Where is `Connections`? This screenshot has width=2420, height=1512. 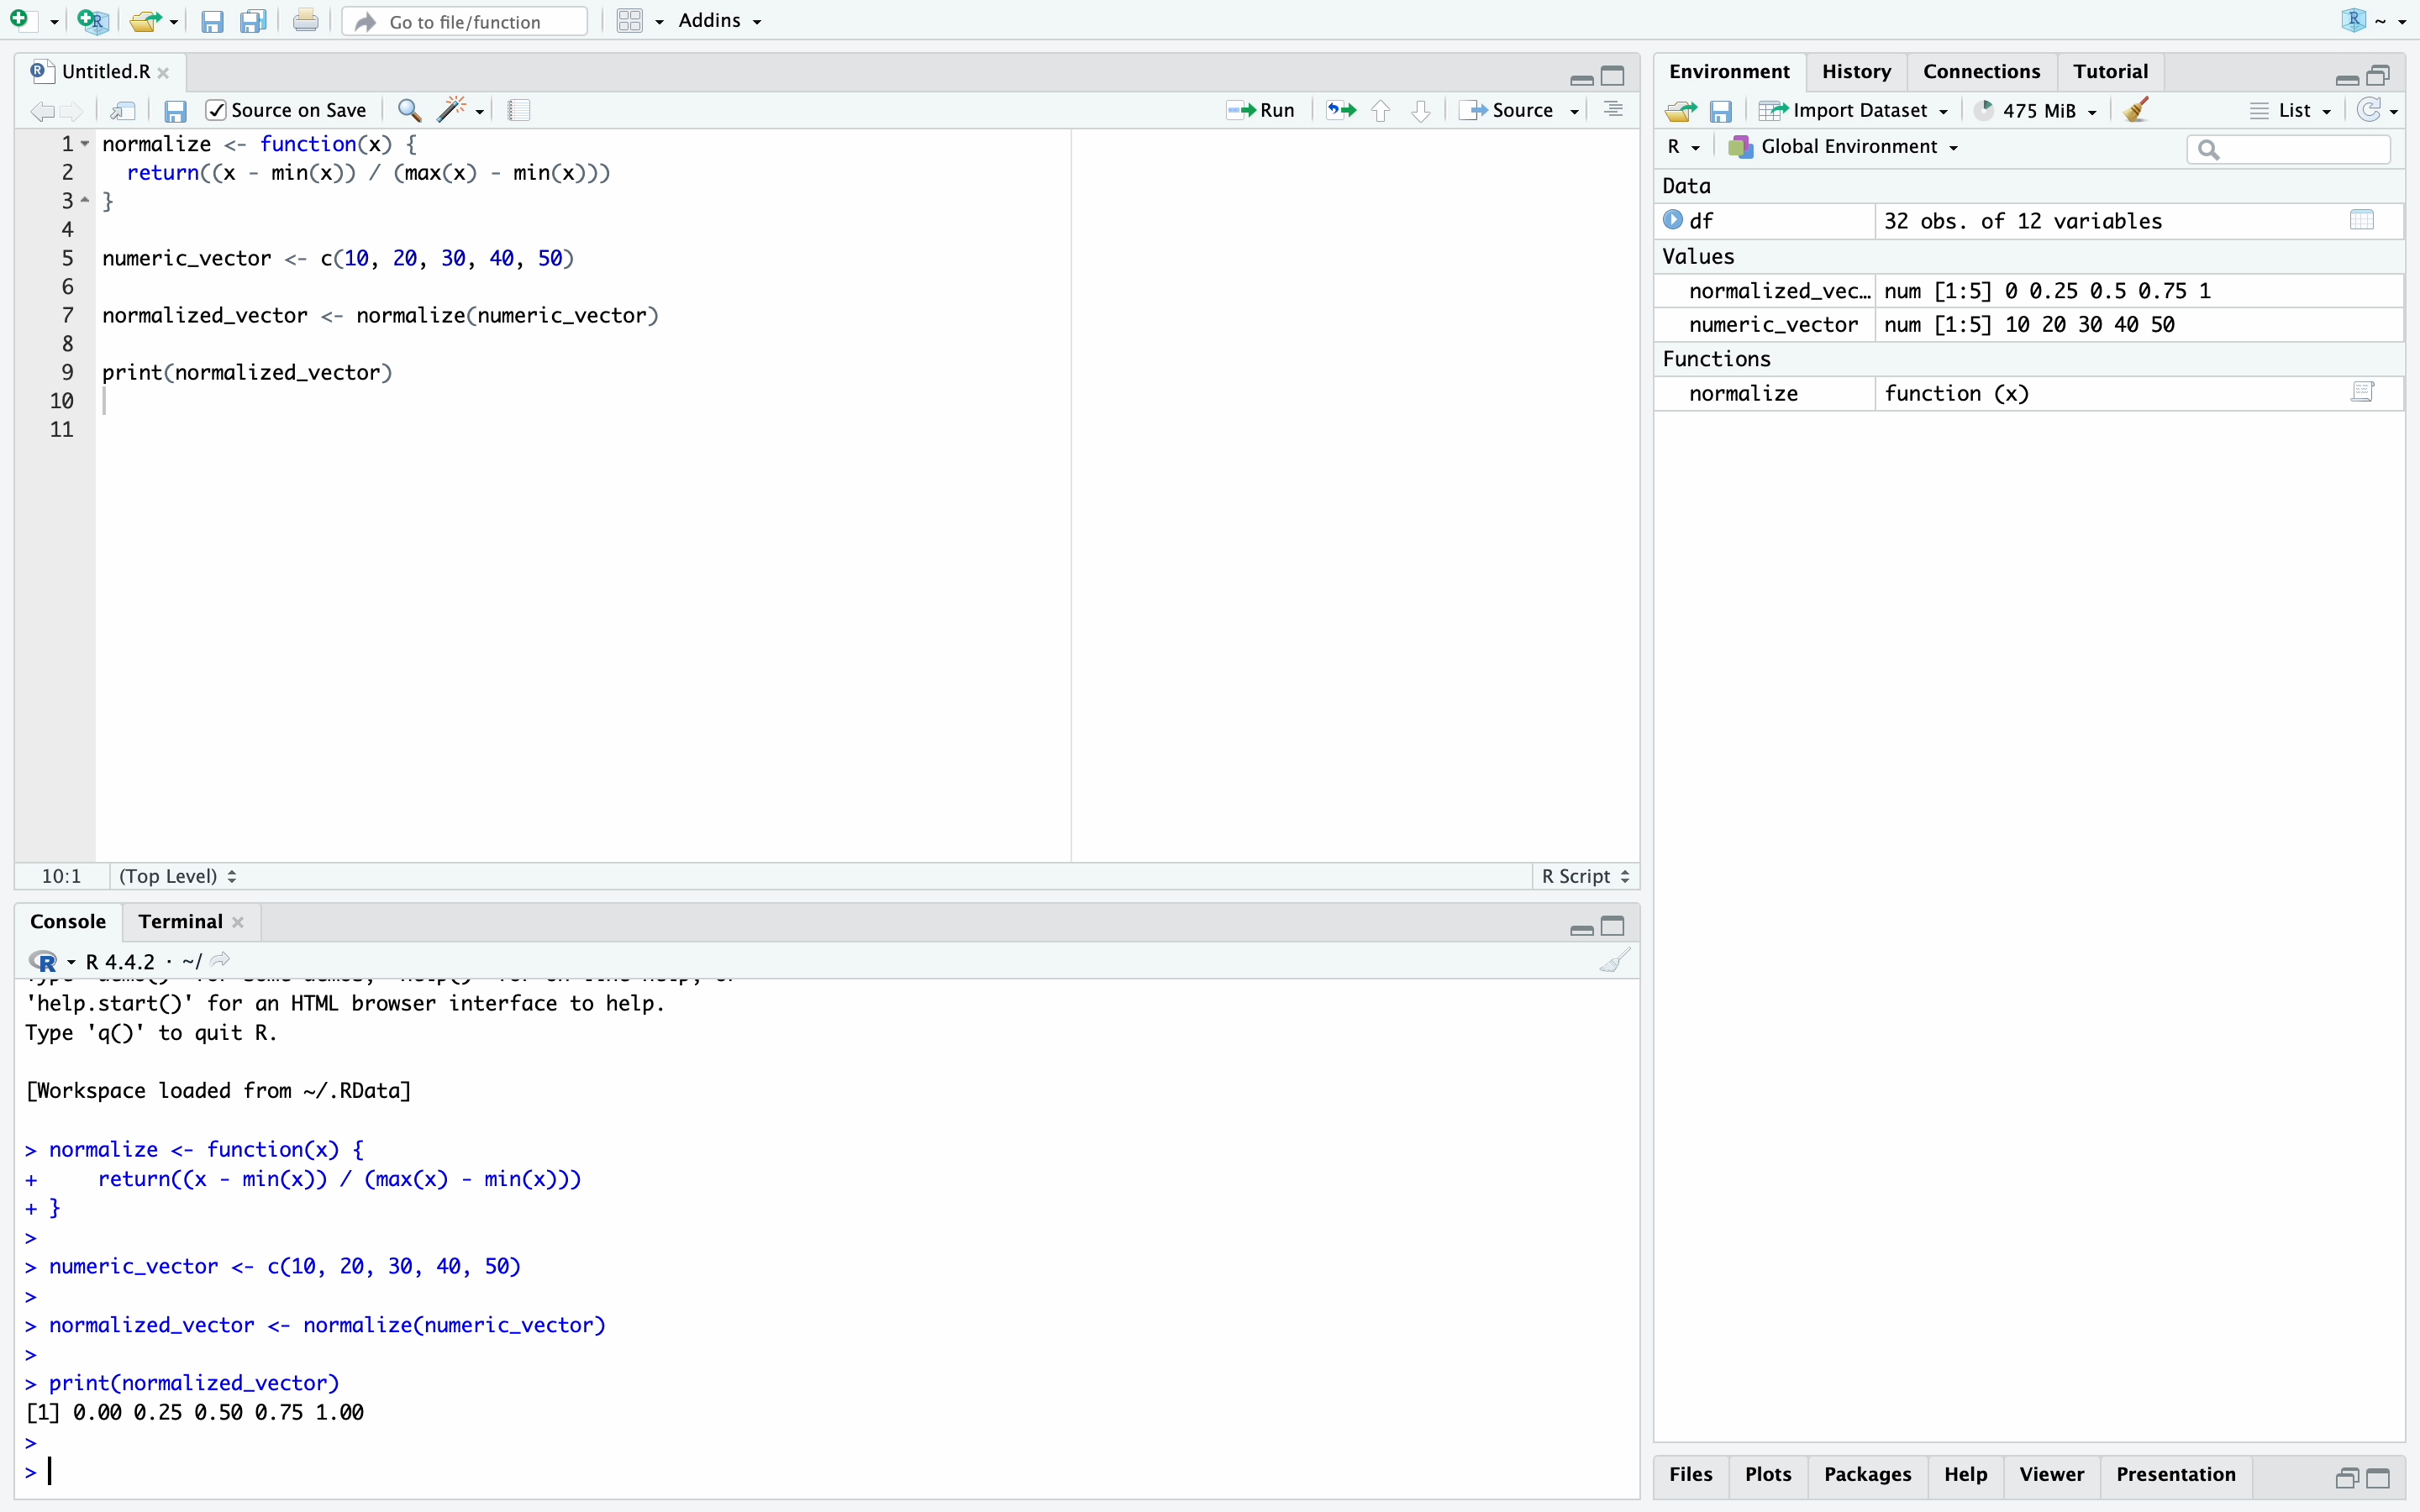
Connections is located at coordinates (1981, 68).